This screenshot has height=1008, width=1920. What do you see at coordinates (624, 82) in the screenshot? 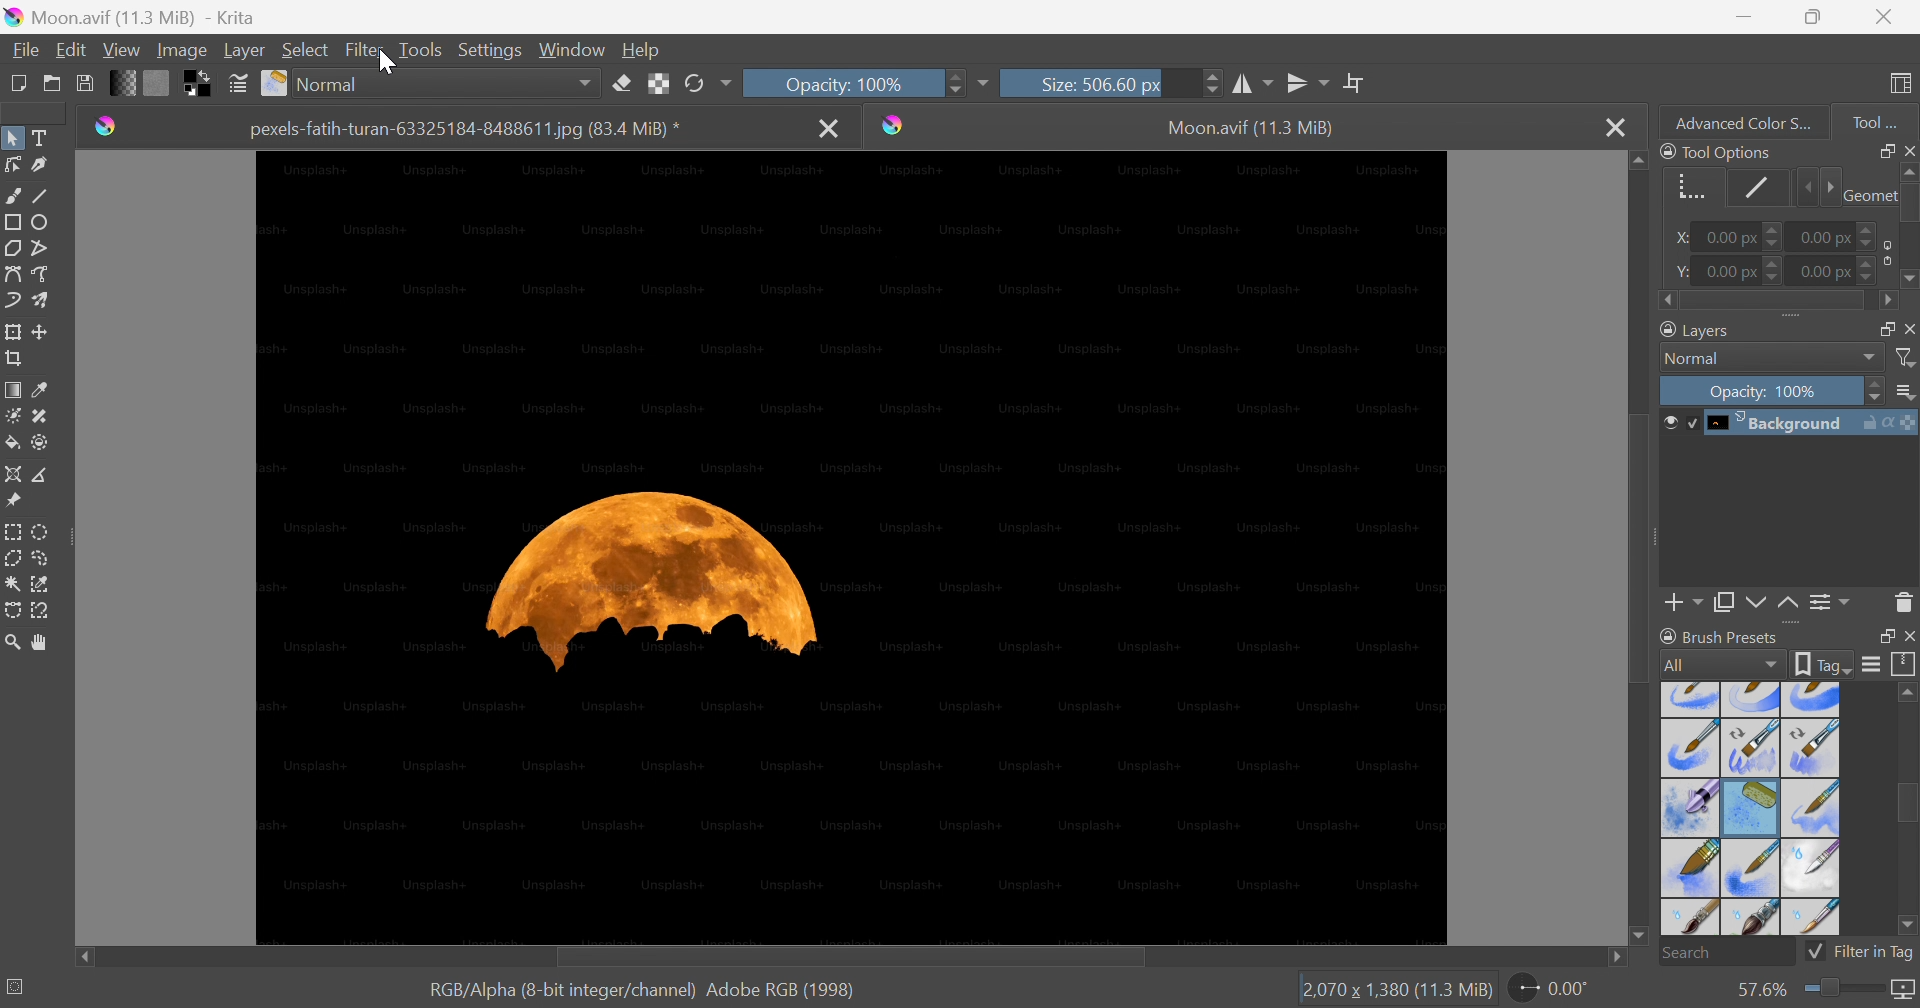
I see `Set eraser mode` at bounding box center [624, 82].